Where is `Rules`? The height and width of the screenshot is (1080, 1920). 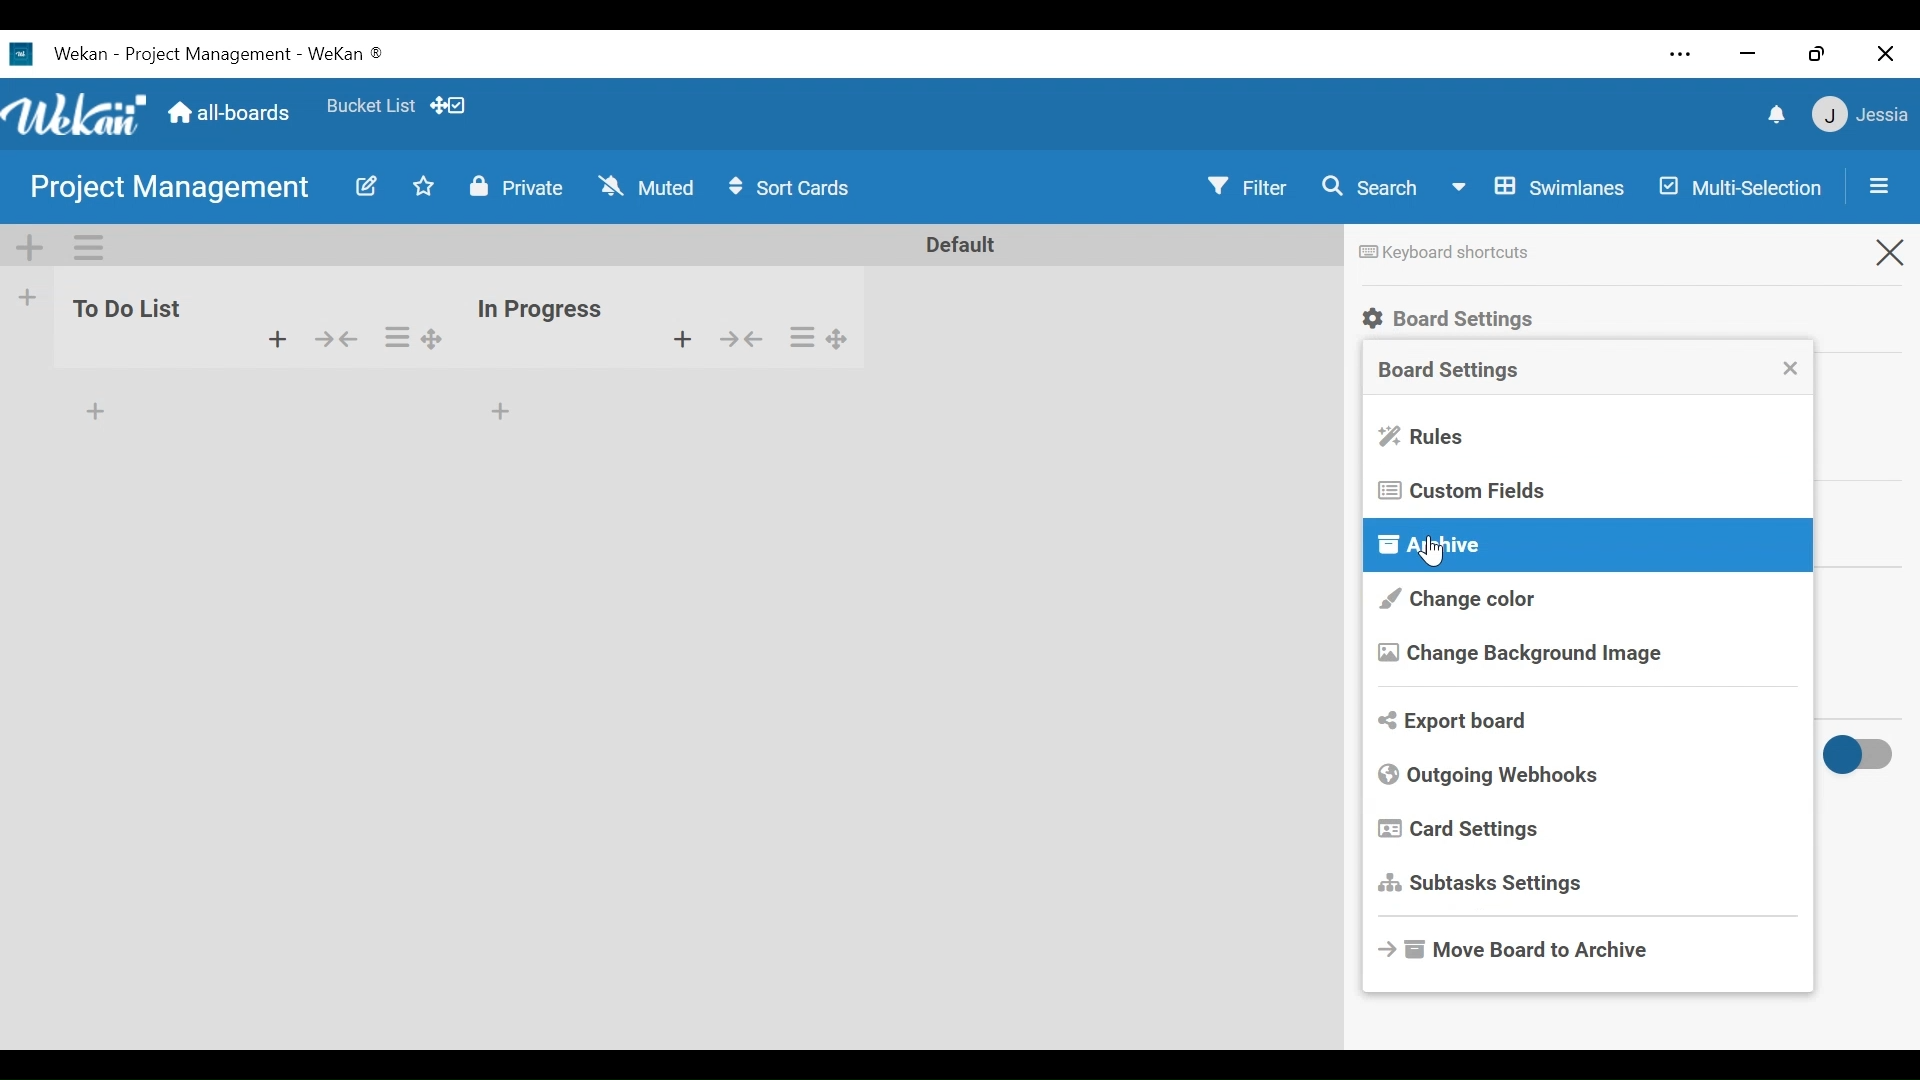
Rules is located at coordinates (1427, 437).